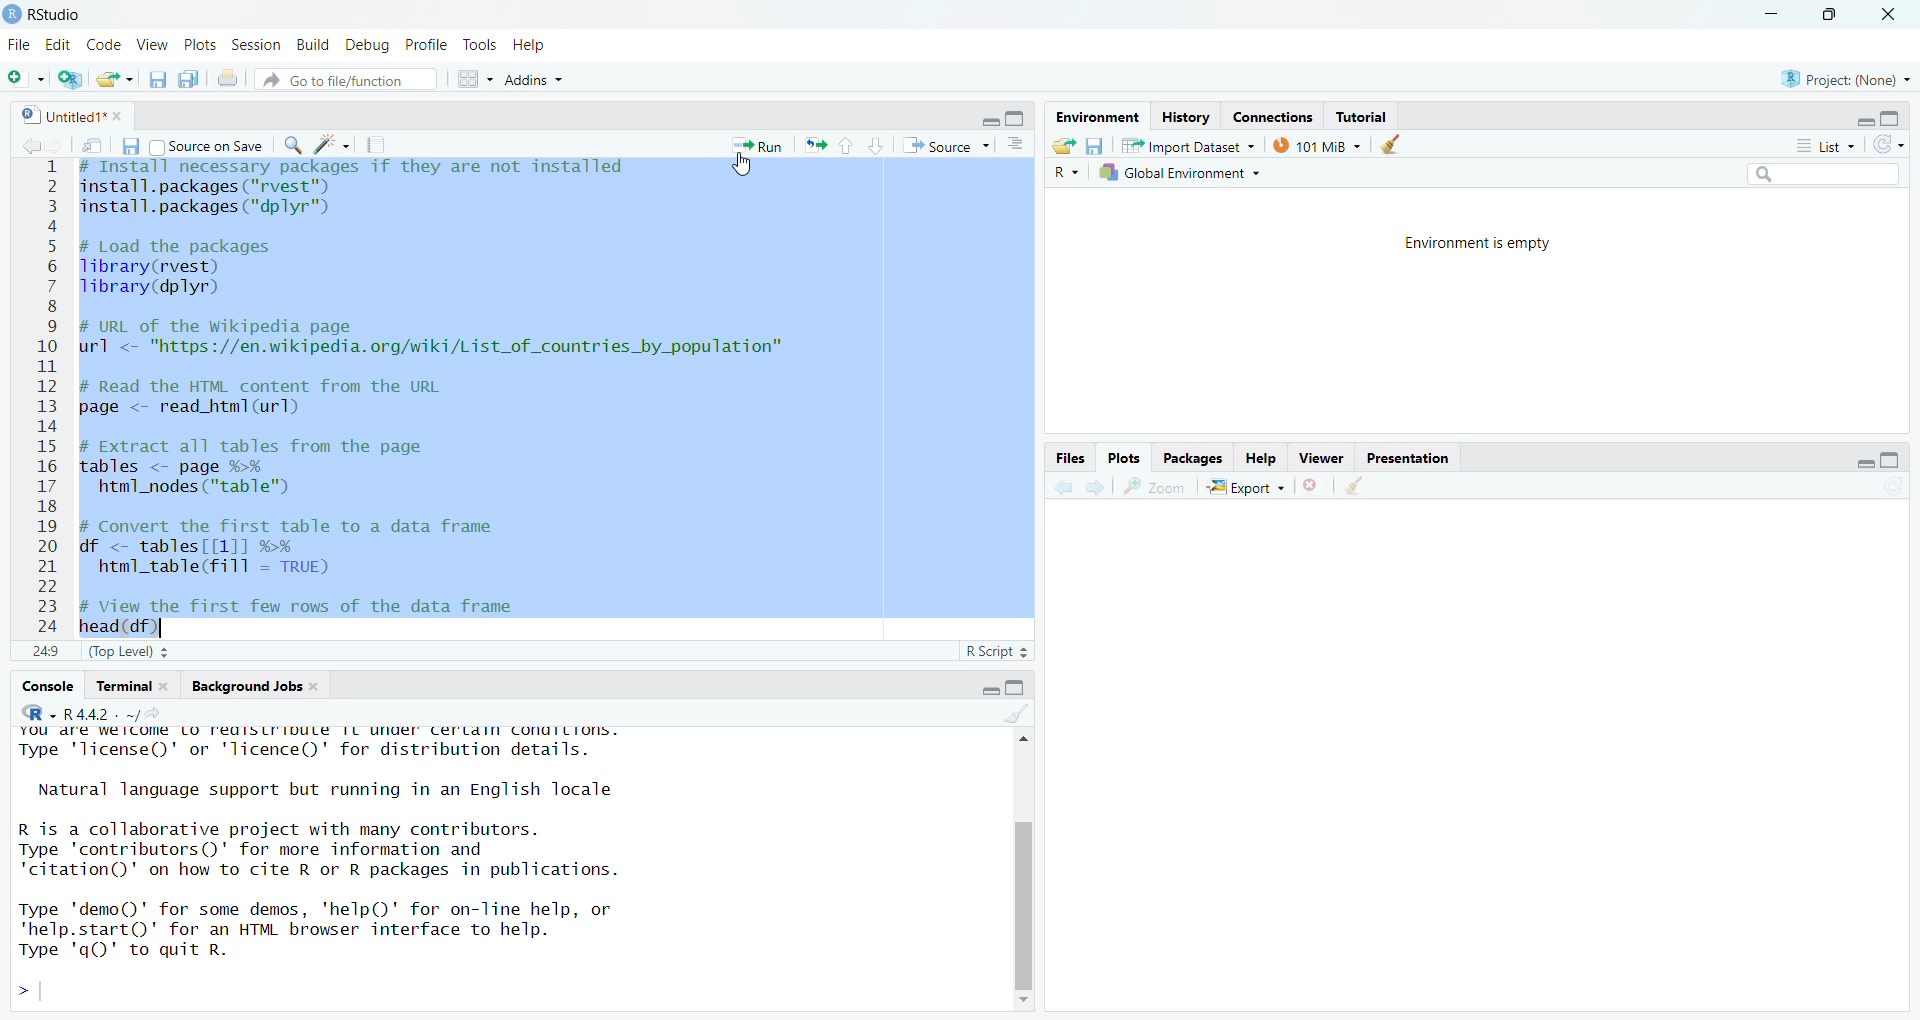  What do you see at coordinates (295, 145) in the screenshot?
I see `search` at bounding box center [295, 145].